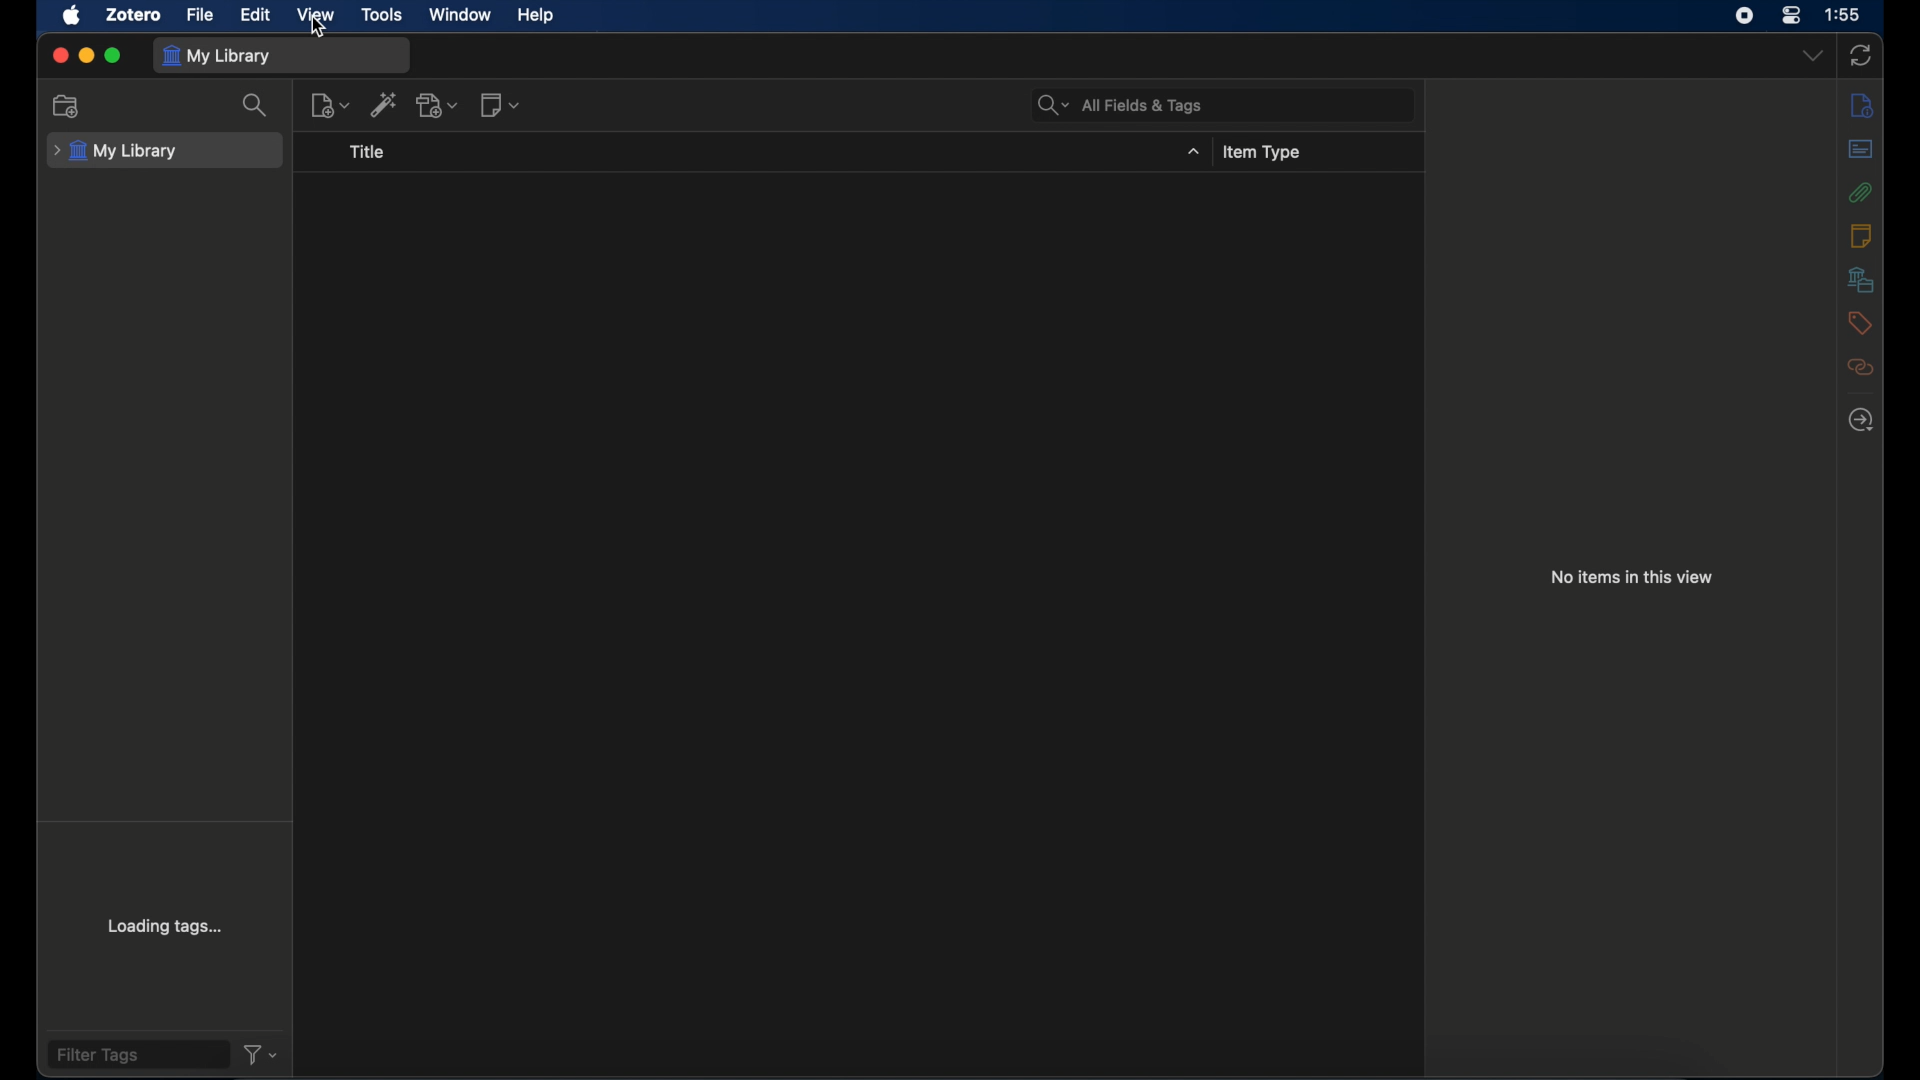  I want to click on my library, so click(221, 56).